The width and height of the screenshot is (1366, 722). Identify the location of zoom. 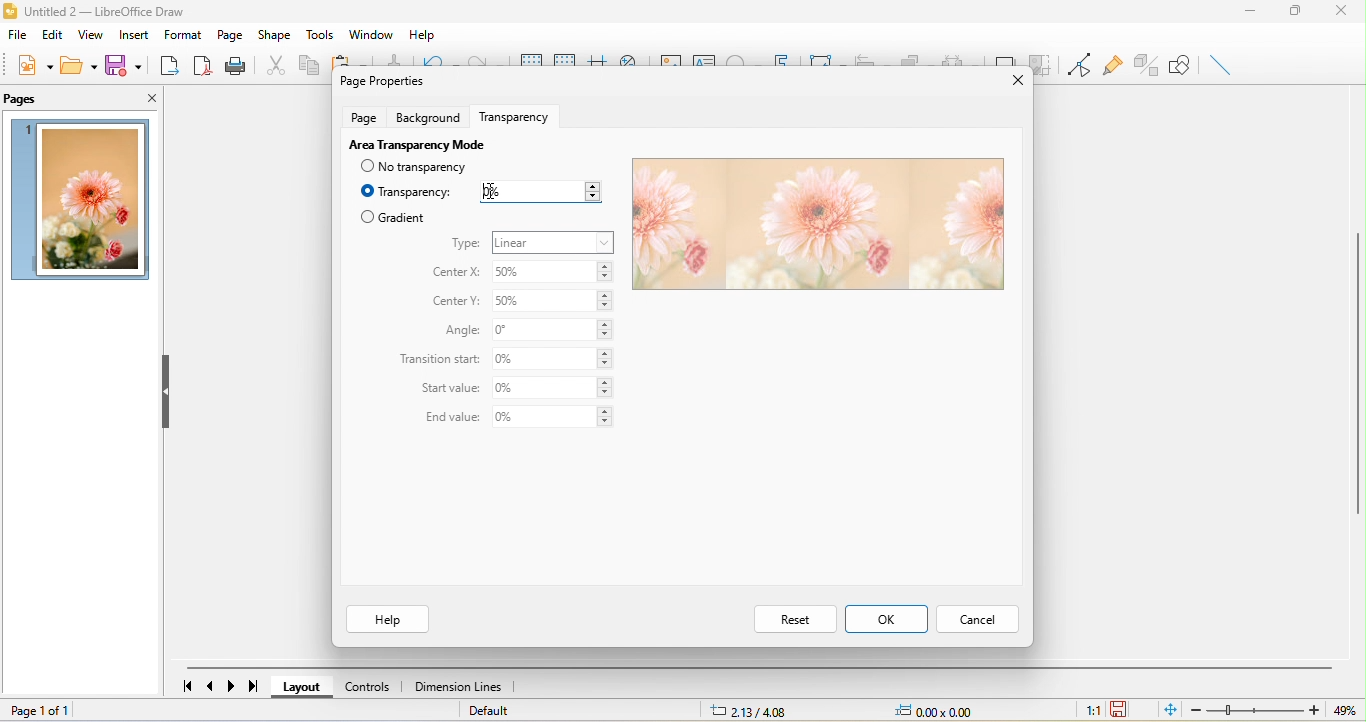
(1271, 710).